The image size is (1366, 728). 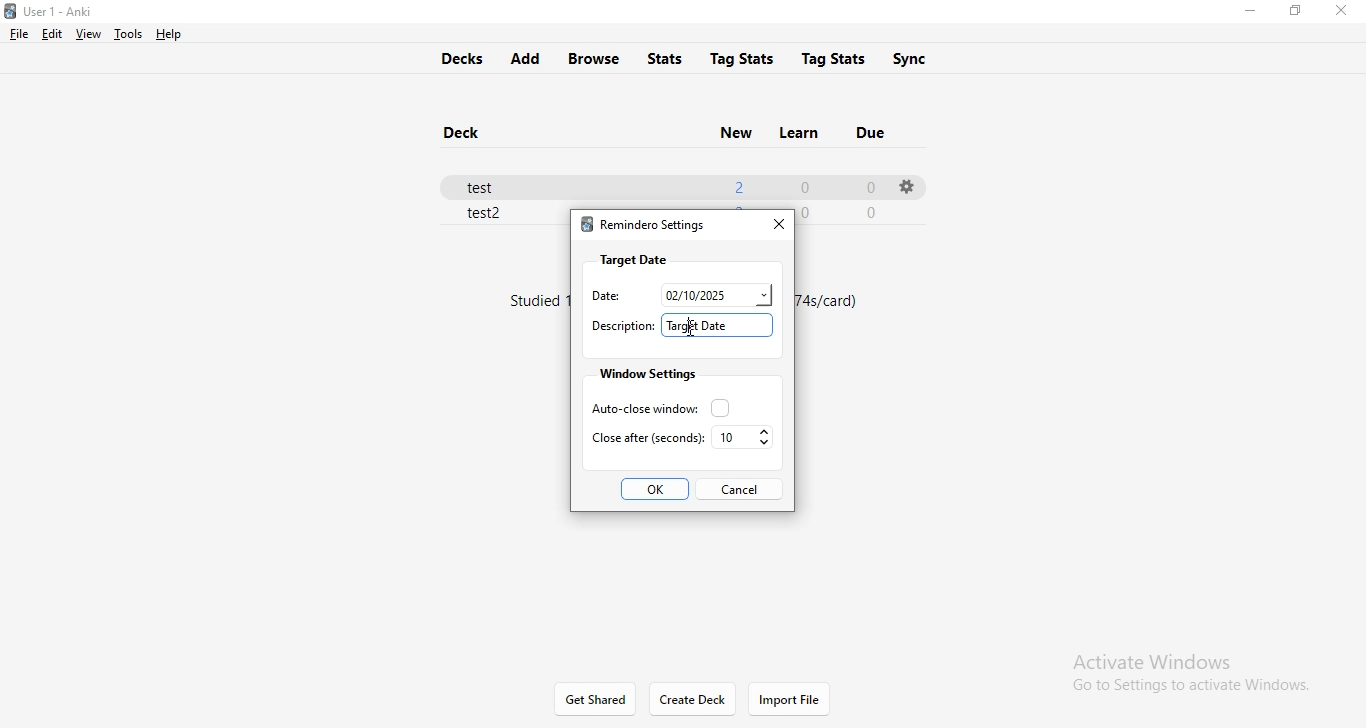 I want to click on tags stats, so click(x=836, y=56).